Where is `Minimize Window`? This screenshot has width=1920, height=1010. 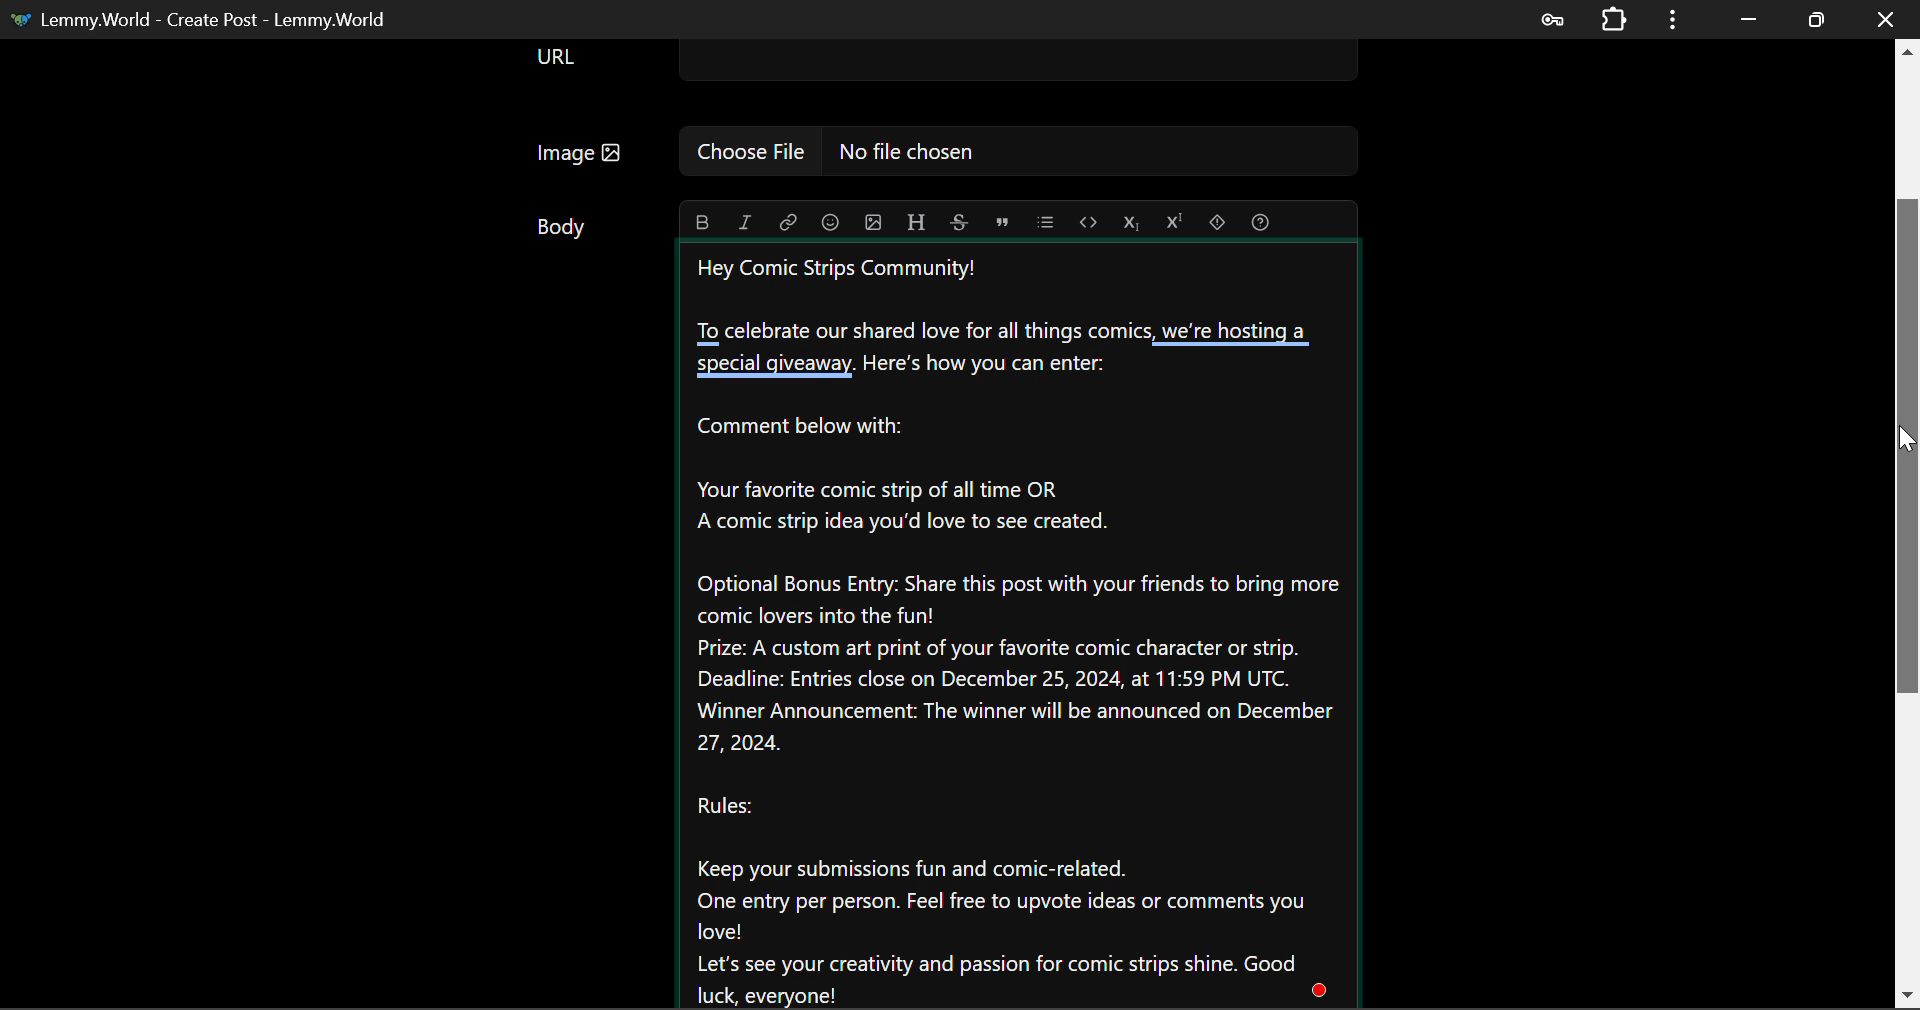 Minimize Window is located at coordinates (1816, 17).